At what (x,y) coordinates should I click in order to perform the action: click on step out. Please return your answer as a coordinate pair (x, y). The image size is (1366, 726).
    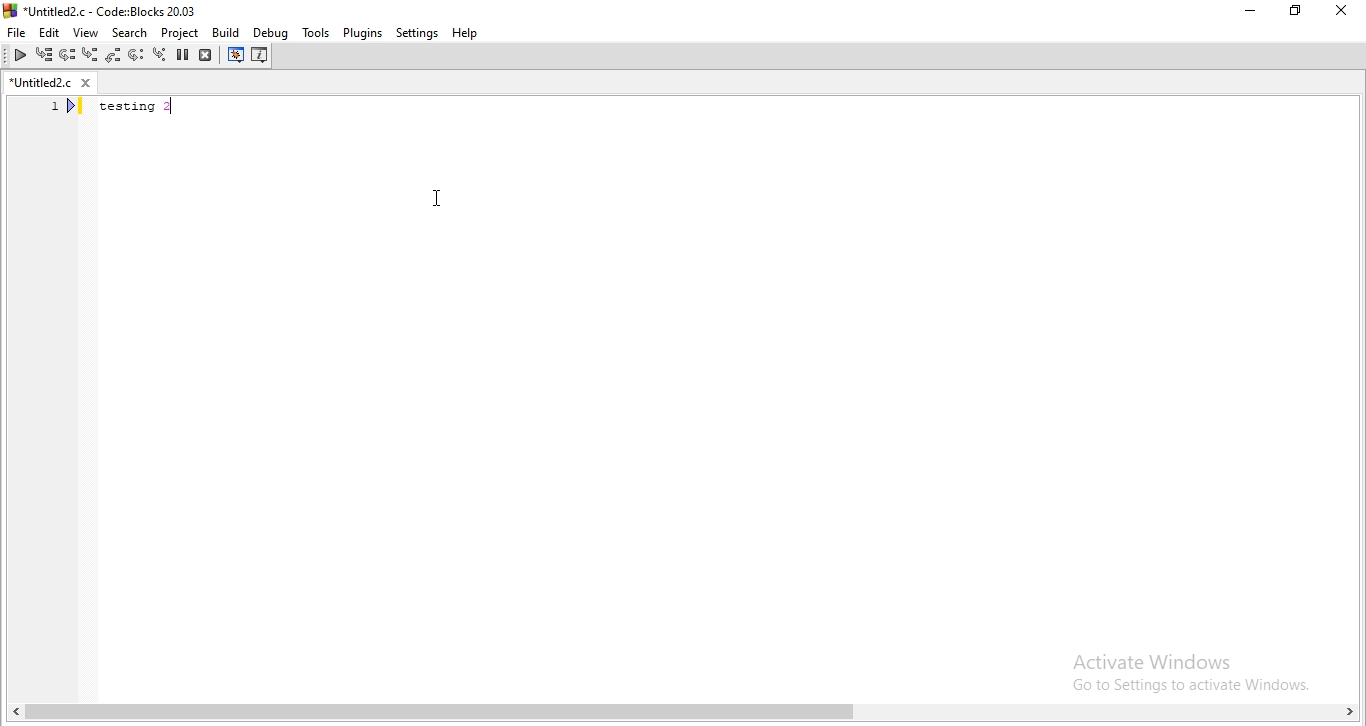
    Looking at the image, I should click on (90, 56).